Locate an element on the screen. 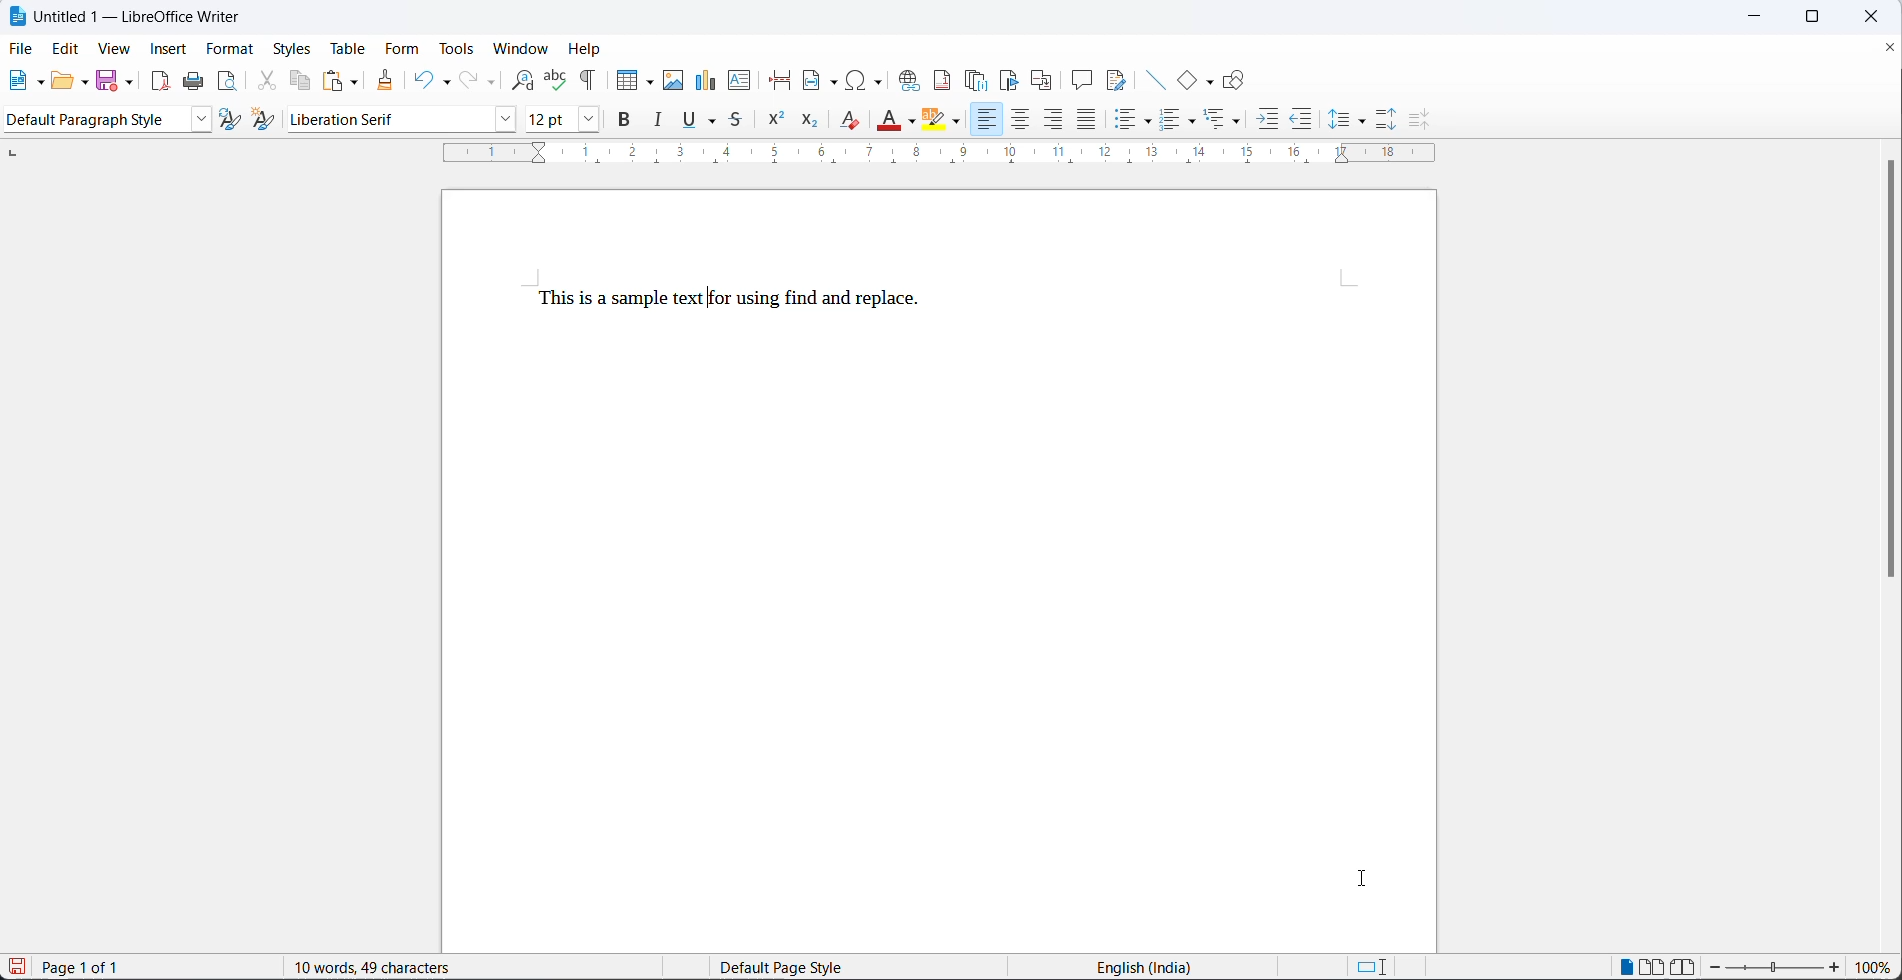 The width and height of the screenshot is (1902, 980). save options is located at coordinates (130, 81).